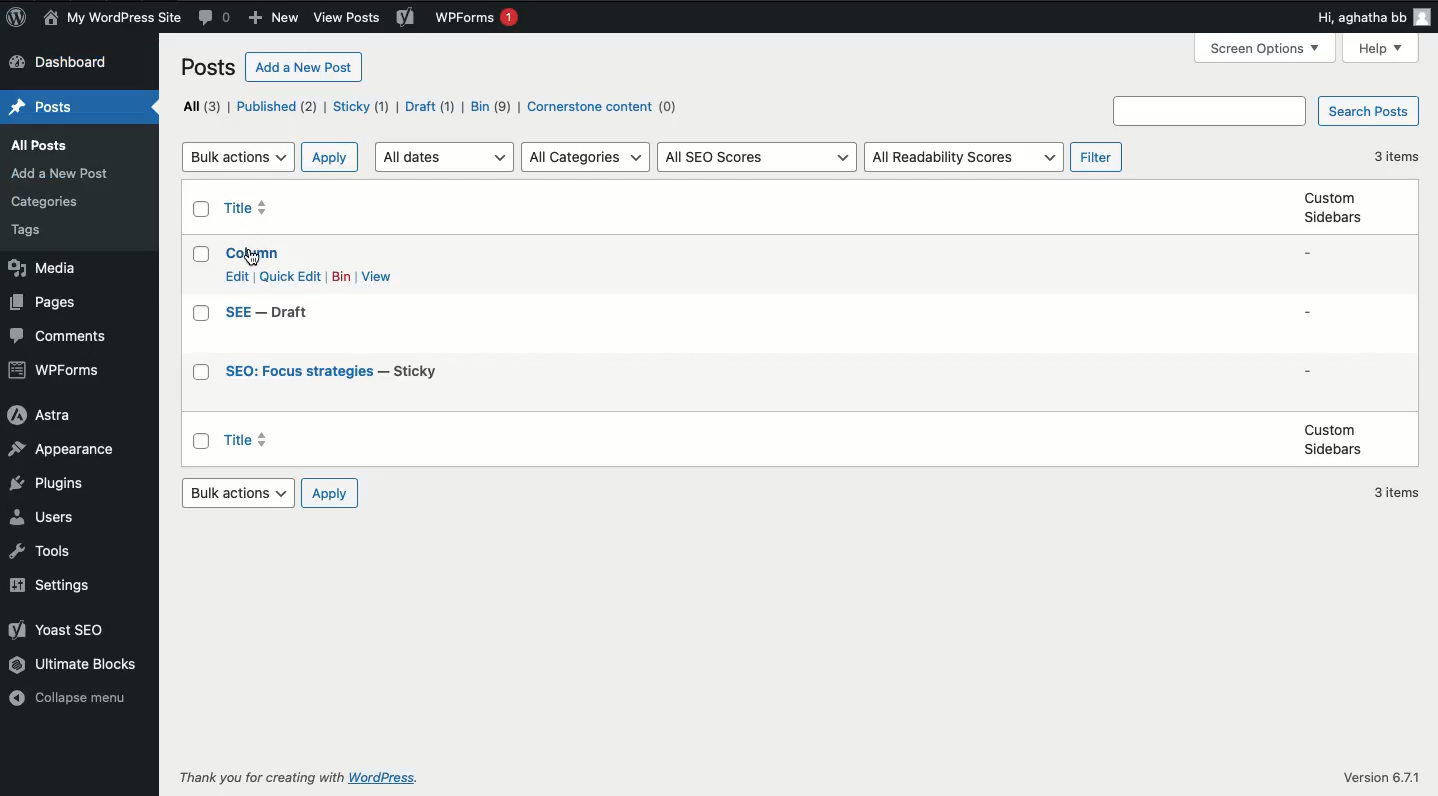 The image size is (1438, 796). I want to click on All, so click(204, 108).